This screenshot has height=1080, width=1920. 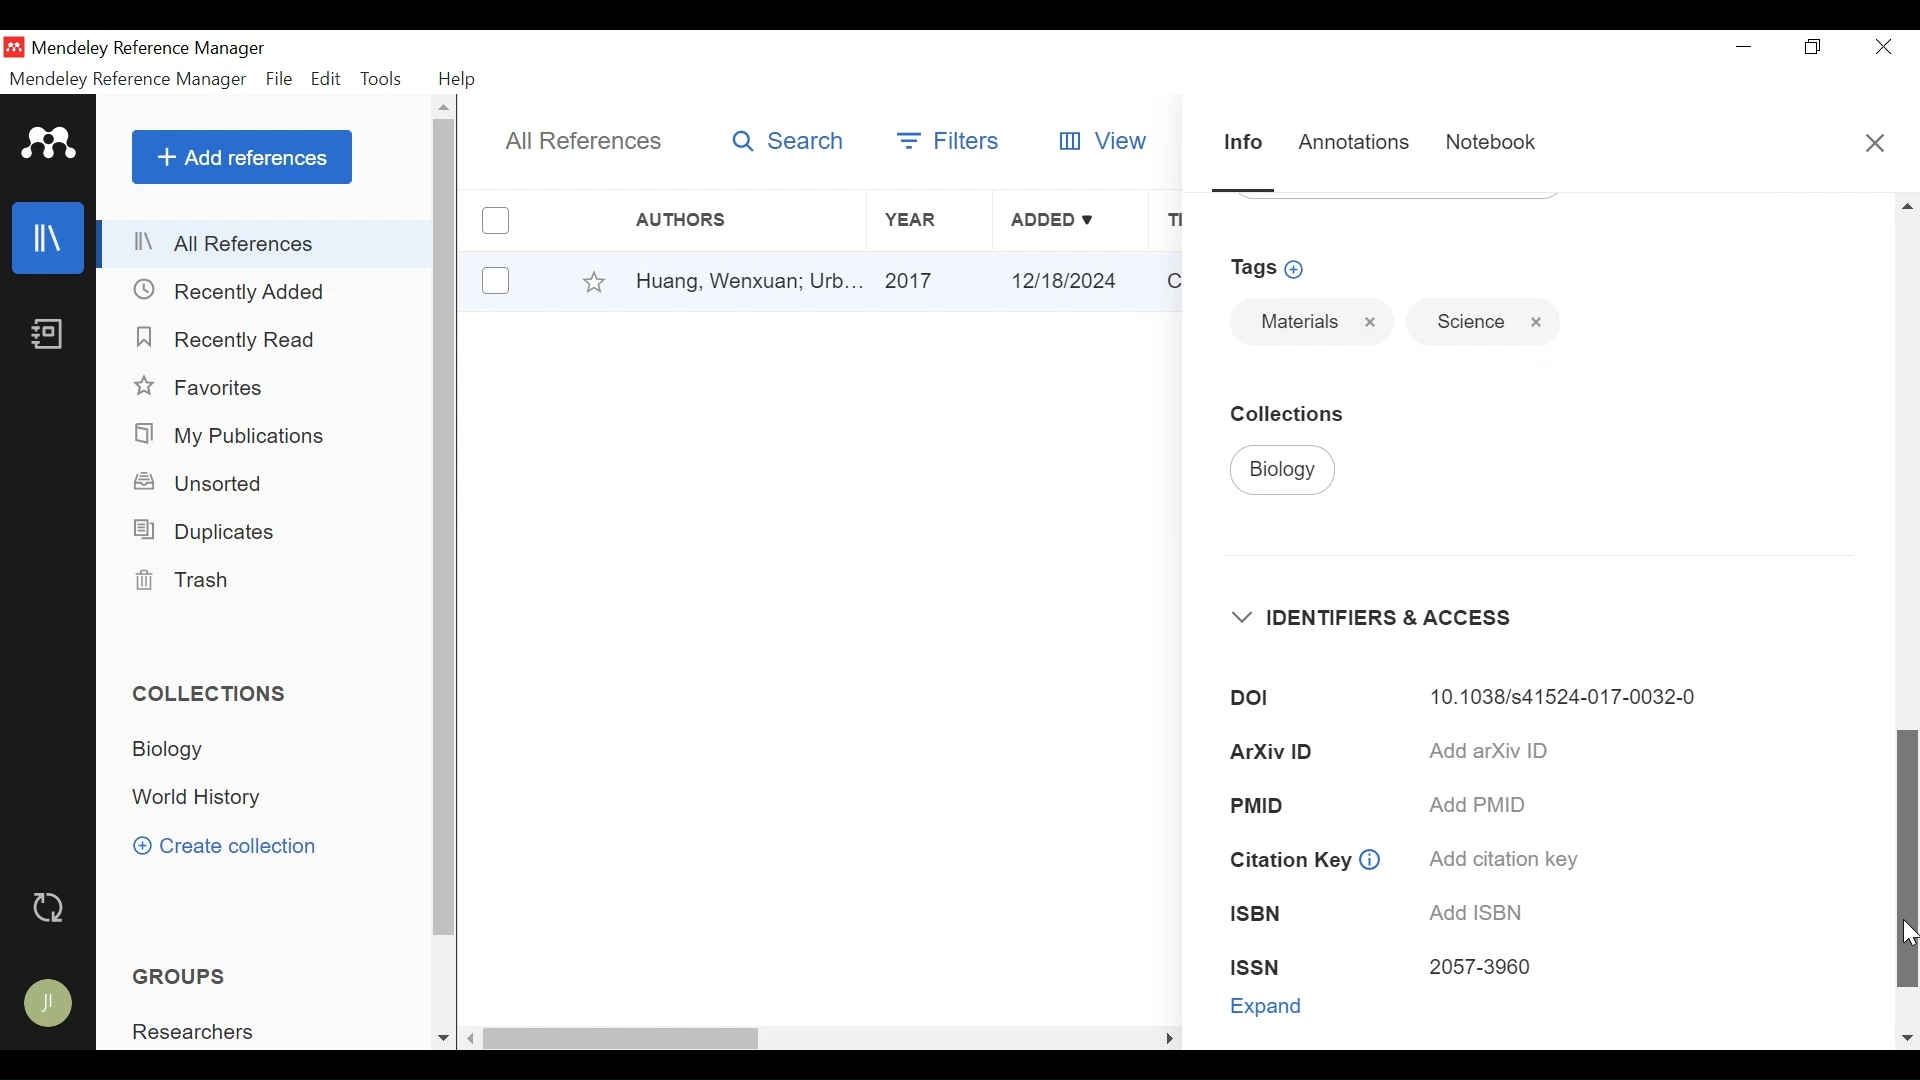 I want to click on (un)select, so click(x=494, y=280).